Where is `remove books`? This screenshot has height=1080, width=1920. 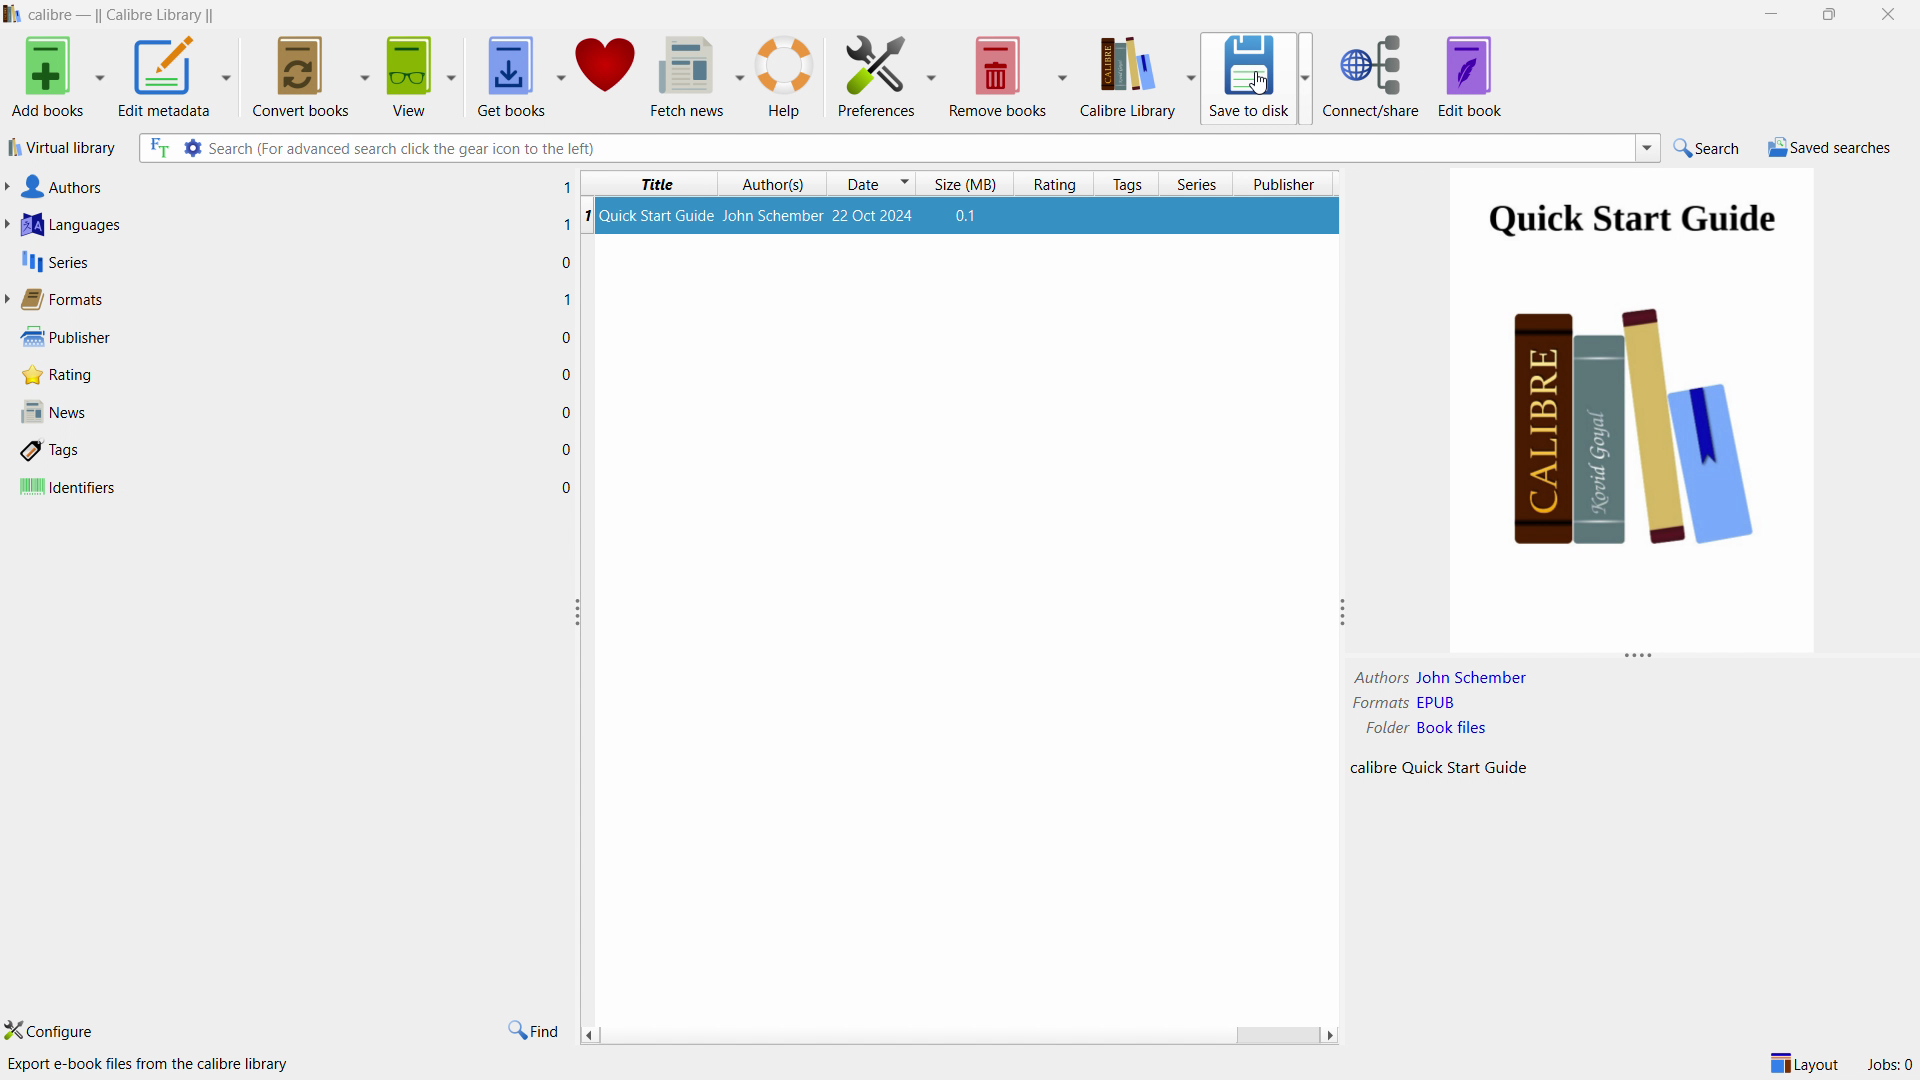
remove books is located at coordinates (1011, 75).